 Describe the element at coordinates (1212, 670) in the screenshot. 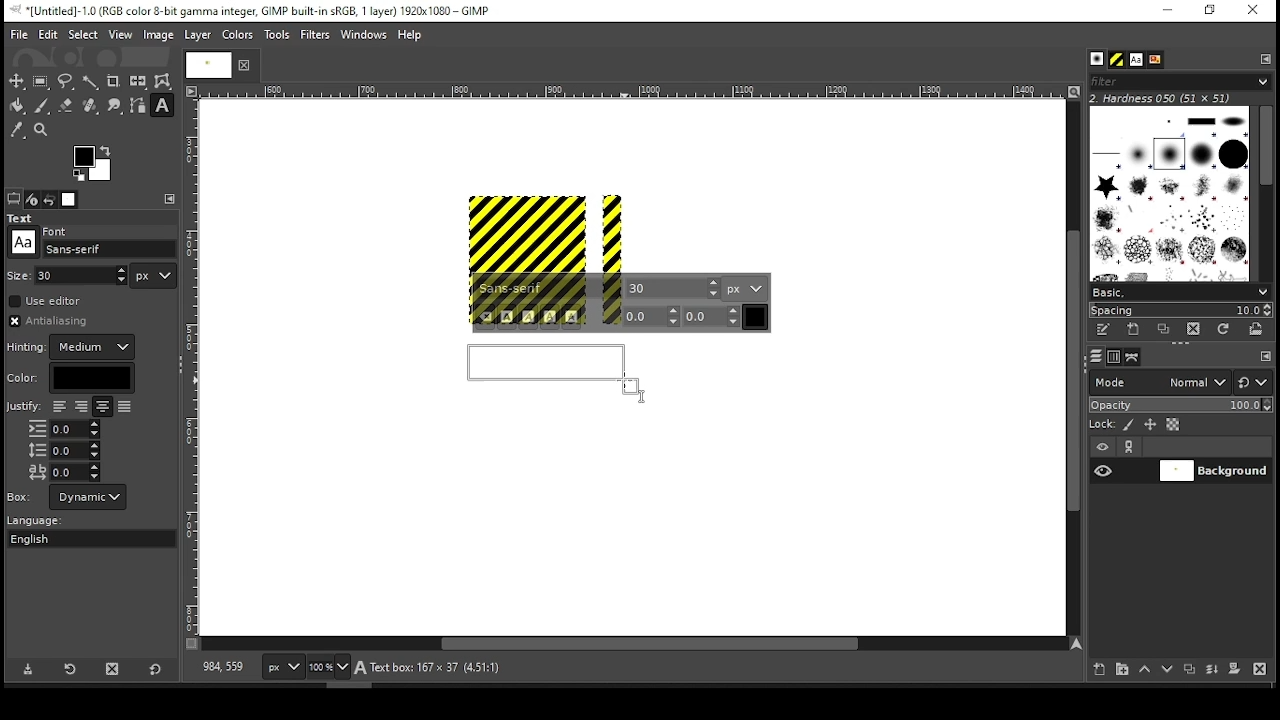

I see `merge layer` at that location.